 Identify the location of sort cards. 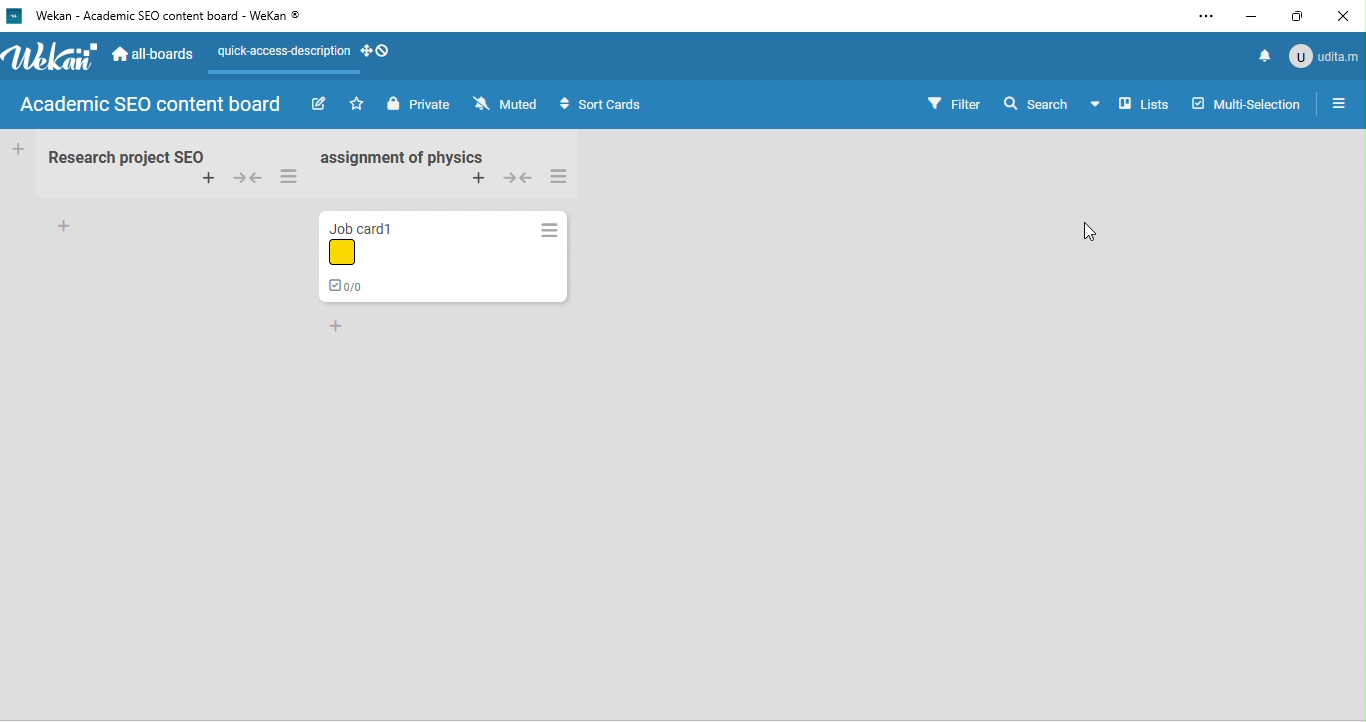
(605, 104).